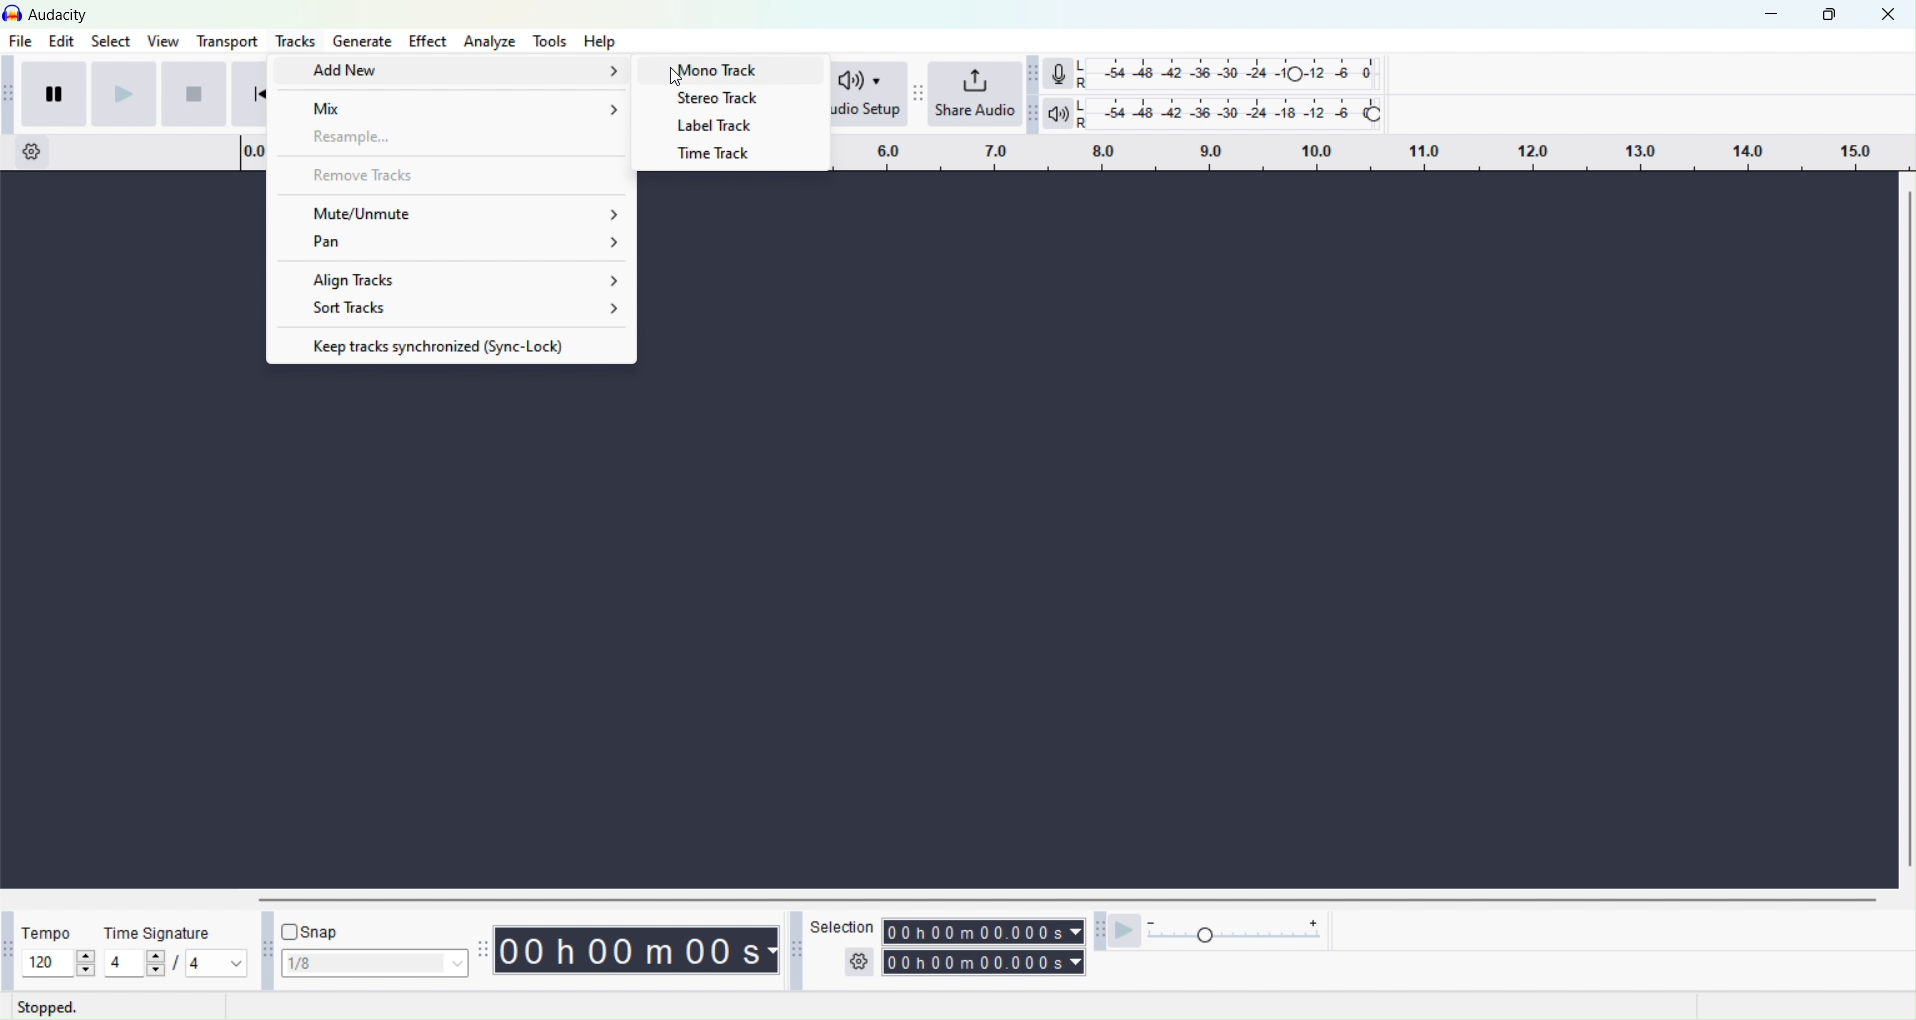 The image size is (1916, 1020). I want to click on Playback level, so click(1228, 113).